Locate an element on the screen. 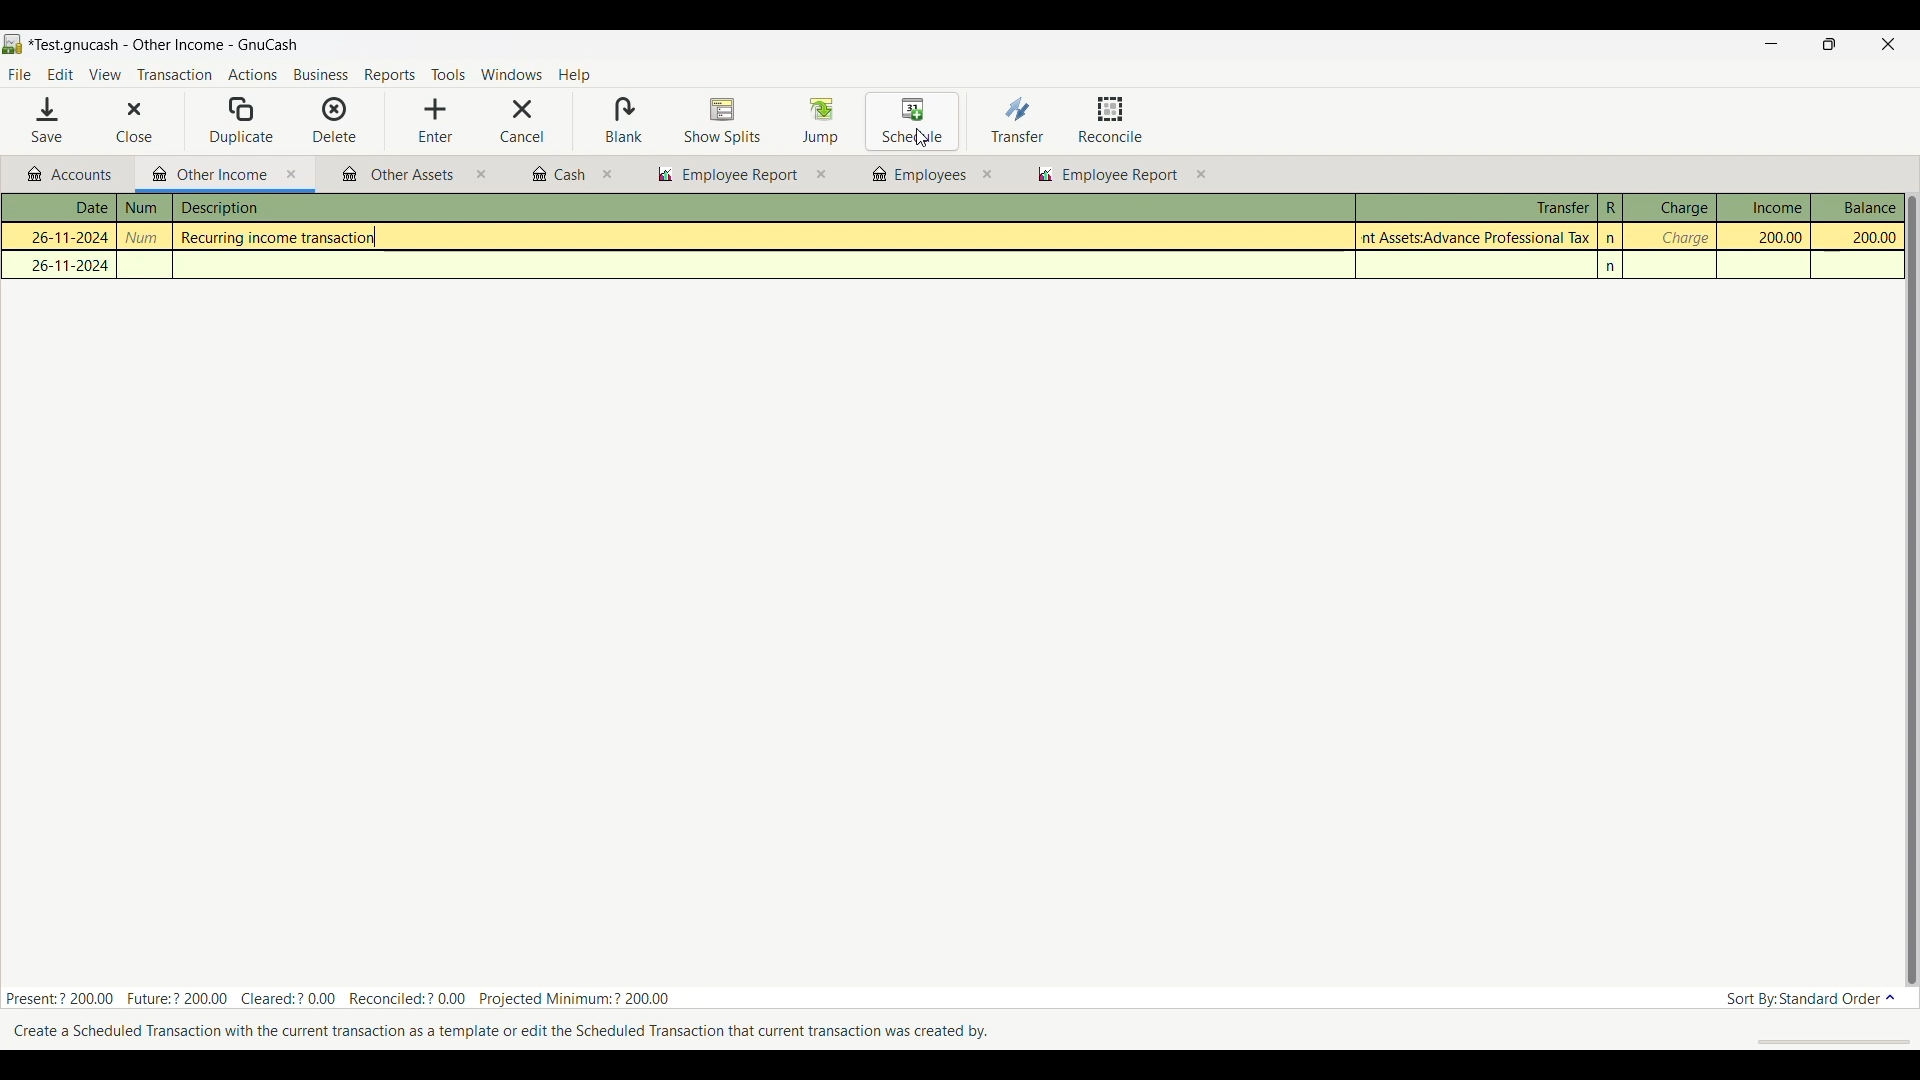 Image resolution: width=1920 pixels, height=1080 pixels. n is located at coordinates (1613, 267).